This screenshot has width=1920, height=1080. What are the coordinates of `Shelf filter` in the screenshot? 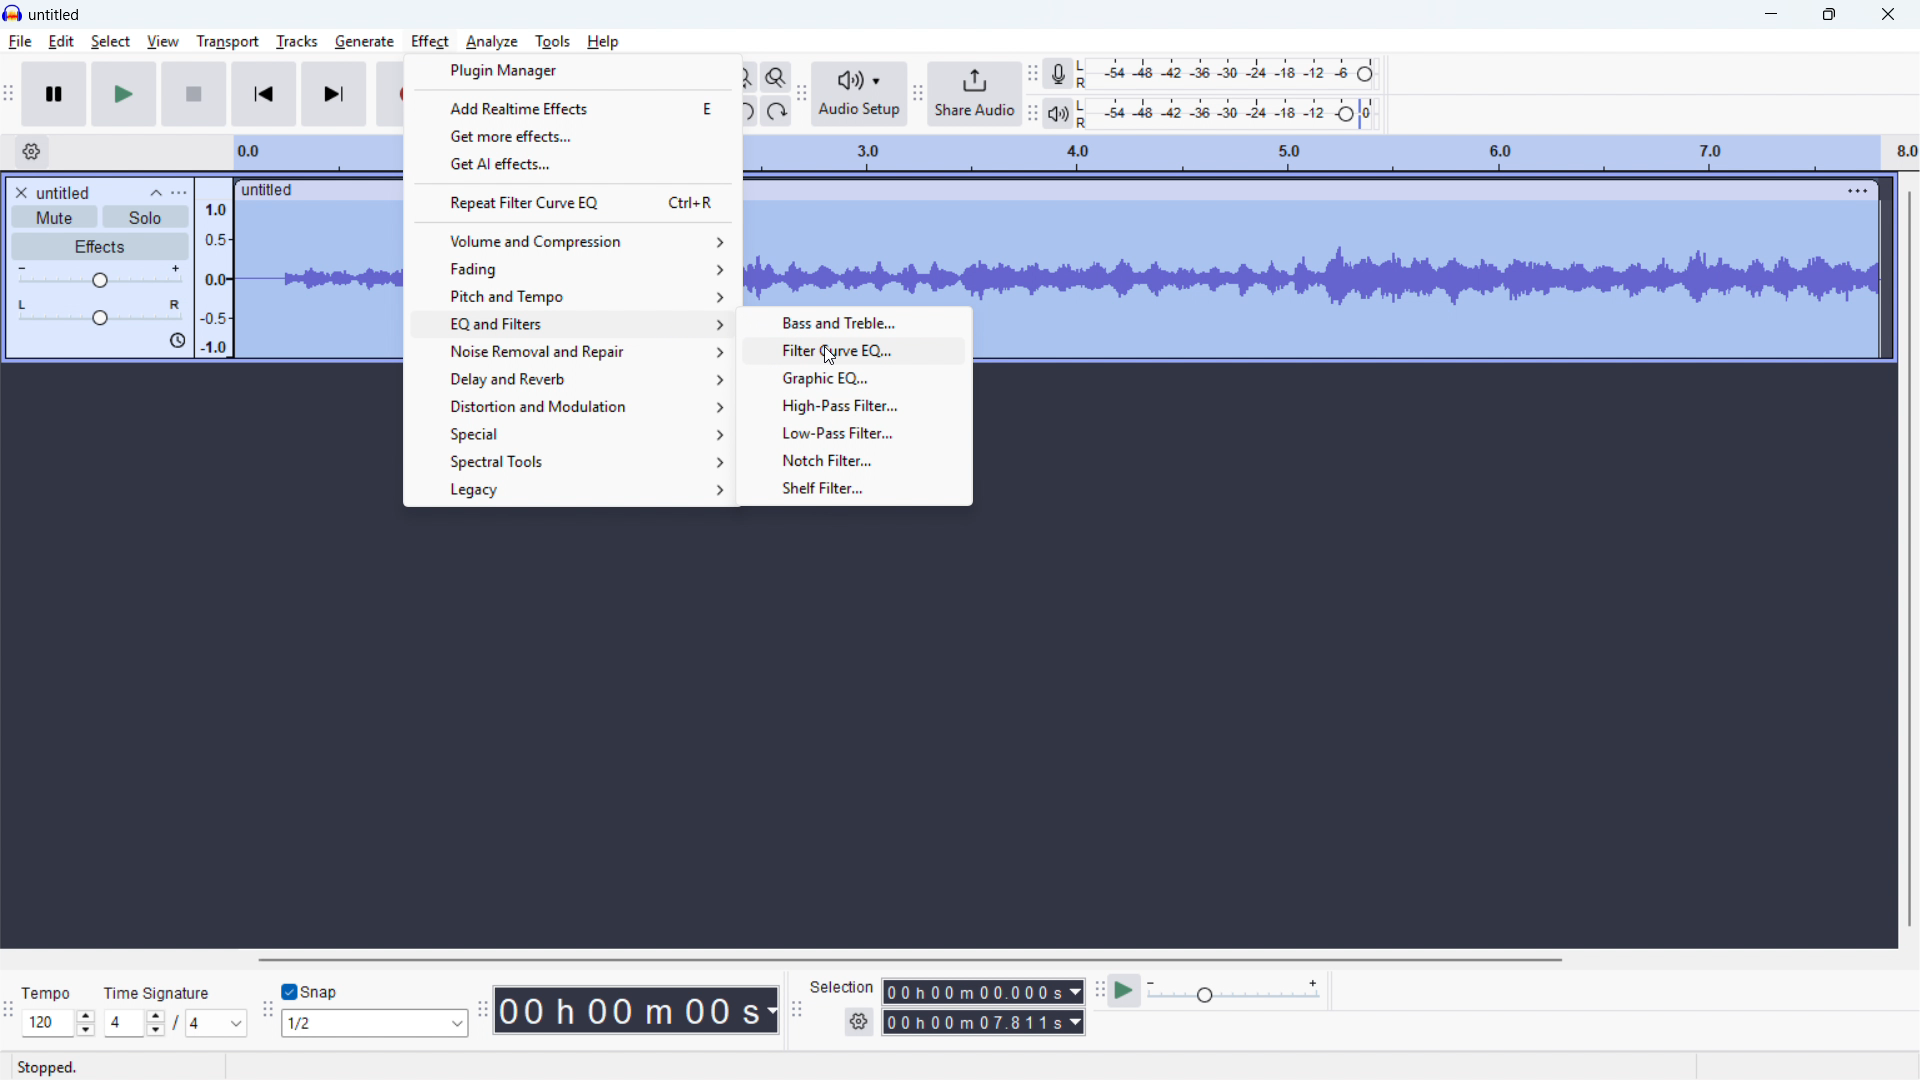 It's located at (850, 487).